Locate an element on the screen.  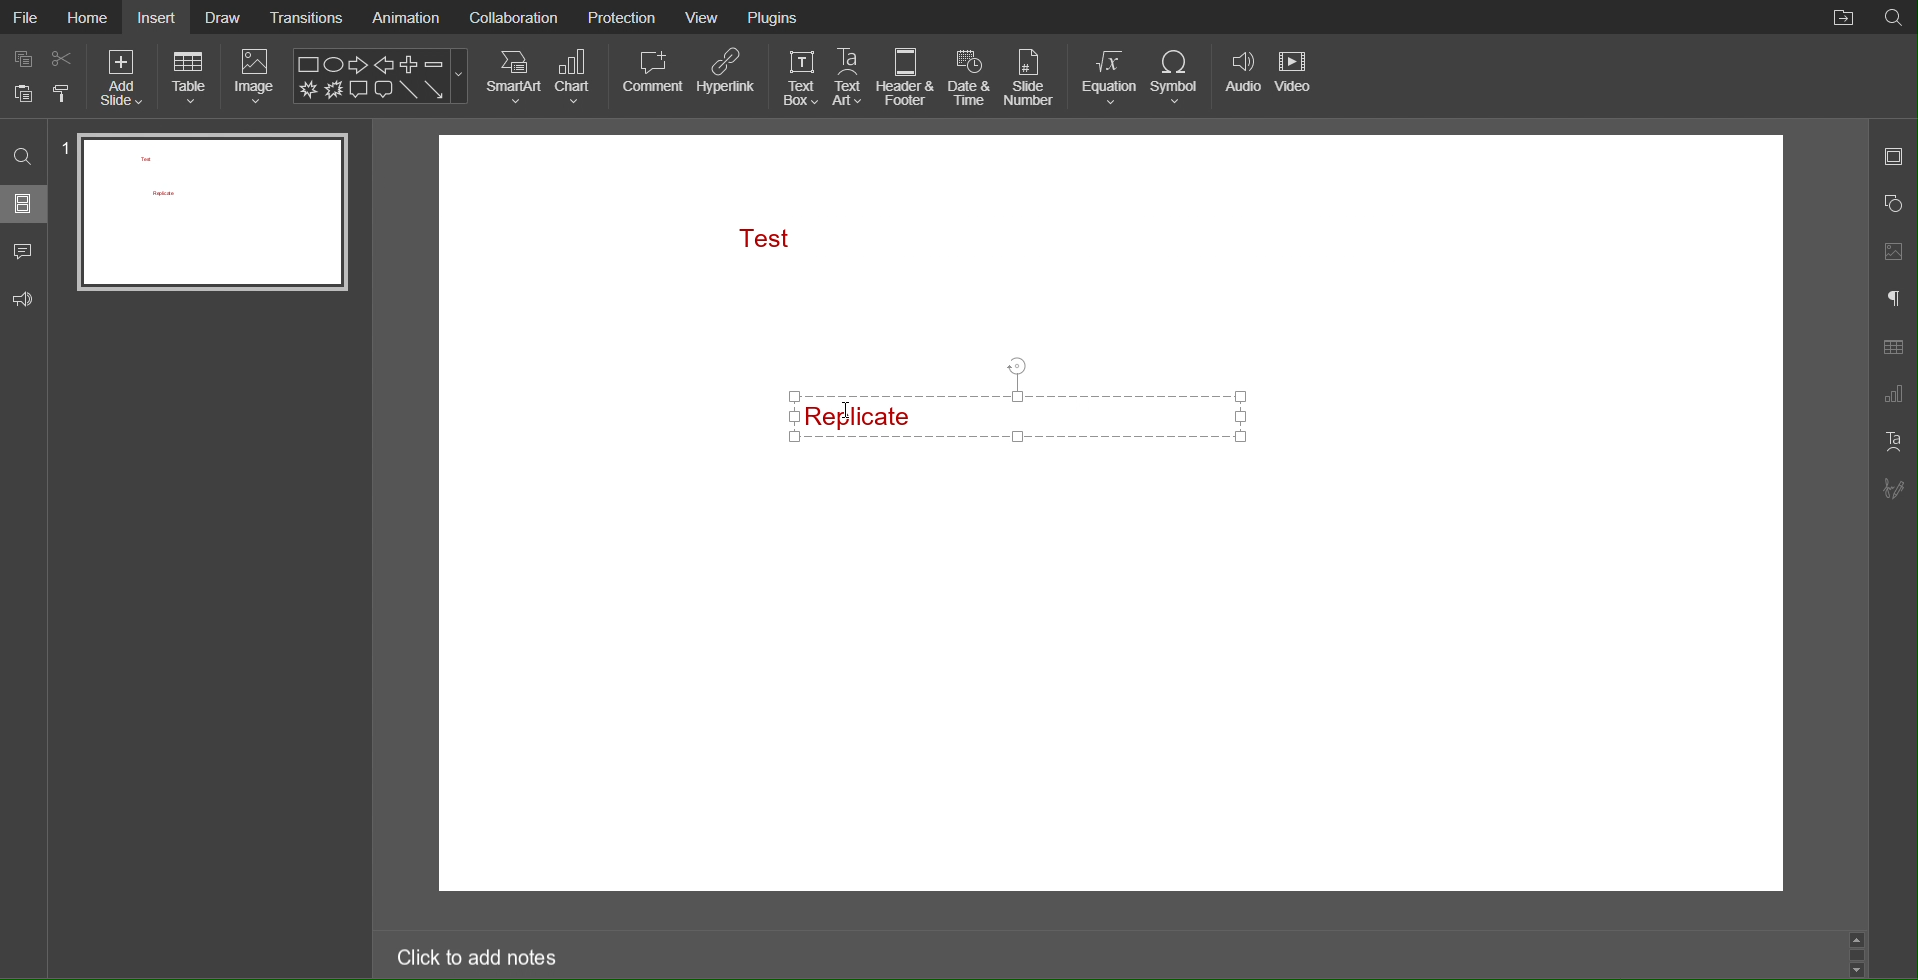
Table is located at coordinates (190, 78).